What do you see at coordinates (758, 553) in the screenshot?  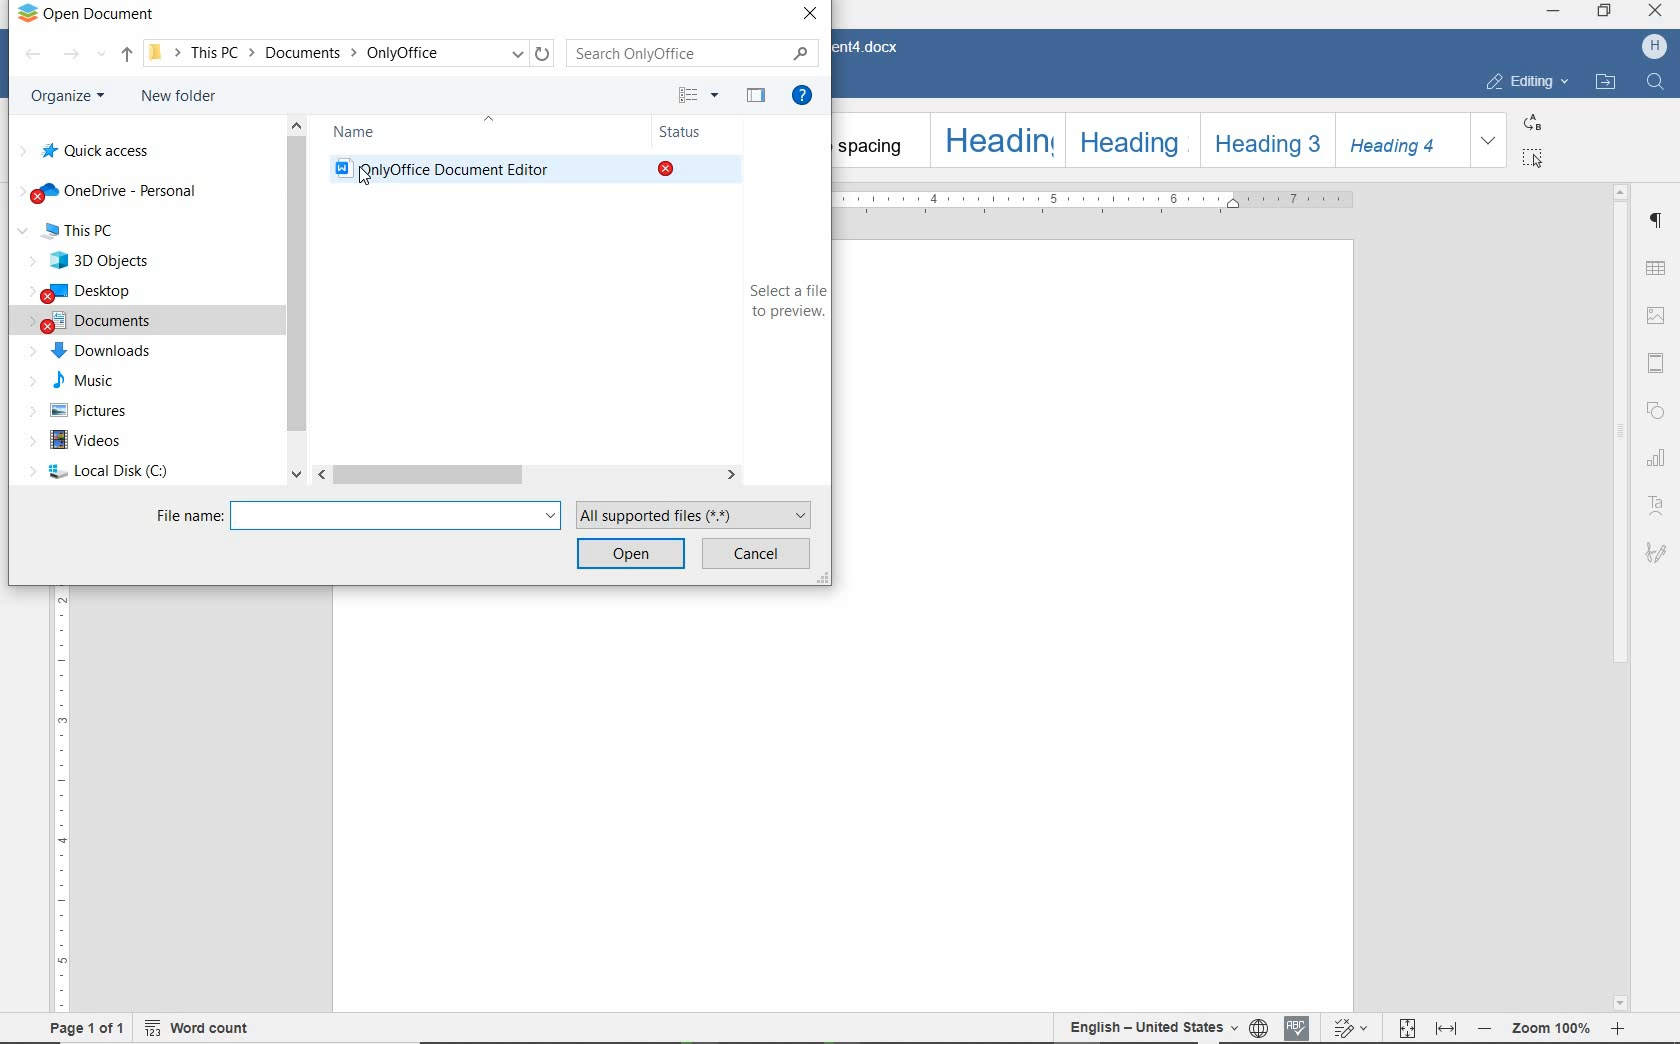 I see `cancel` at bounding box center [758, 553].